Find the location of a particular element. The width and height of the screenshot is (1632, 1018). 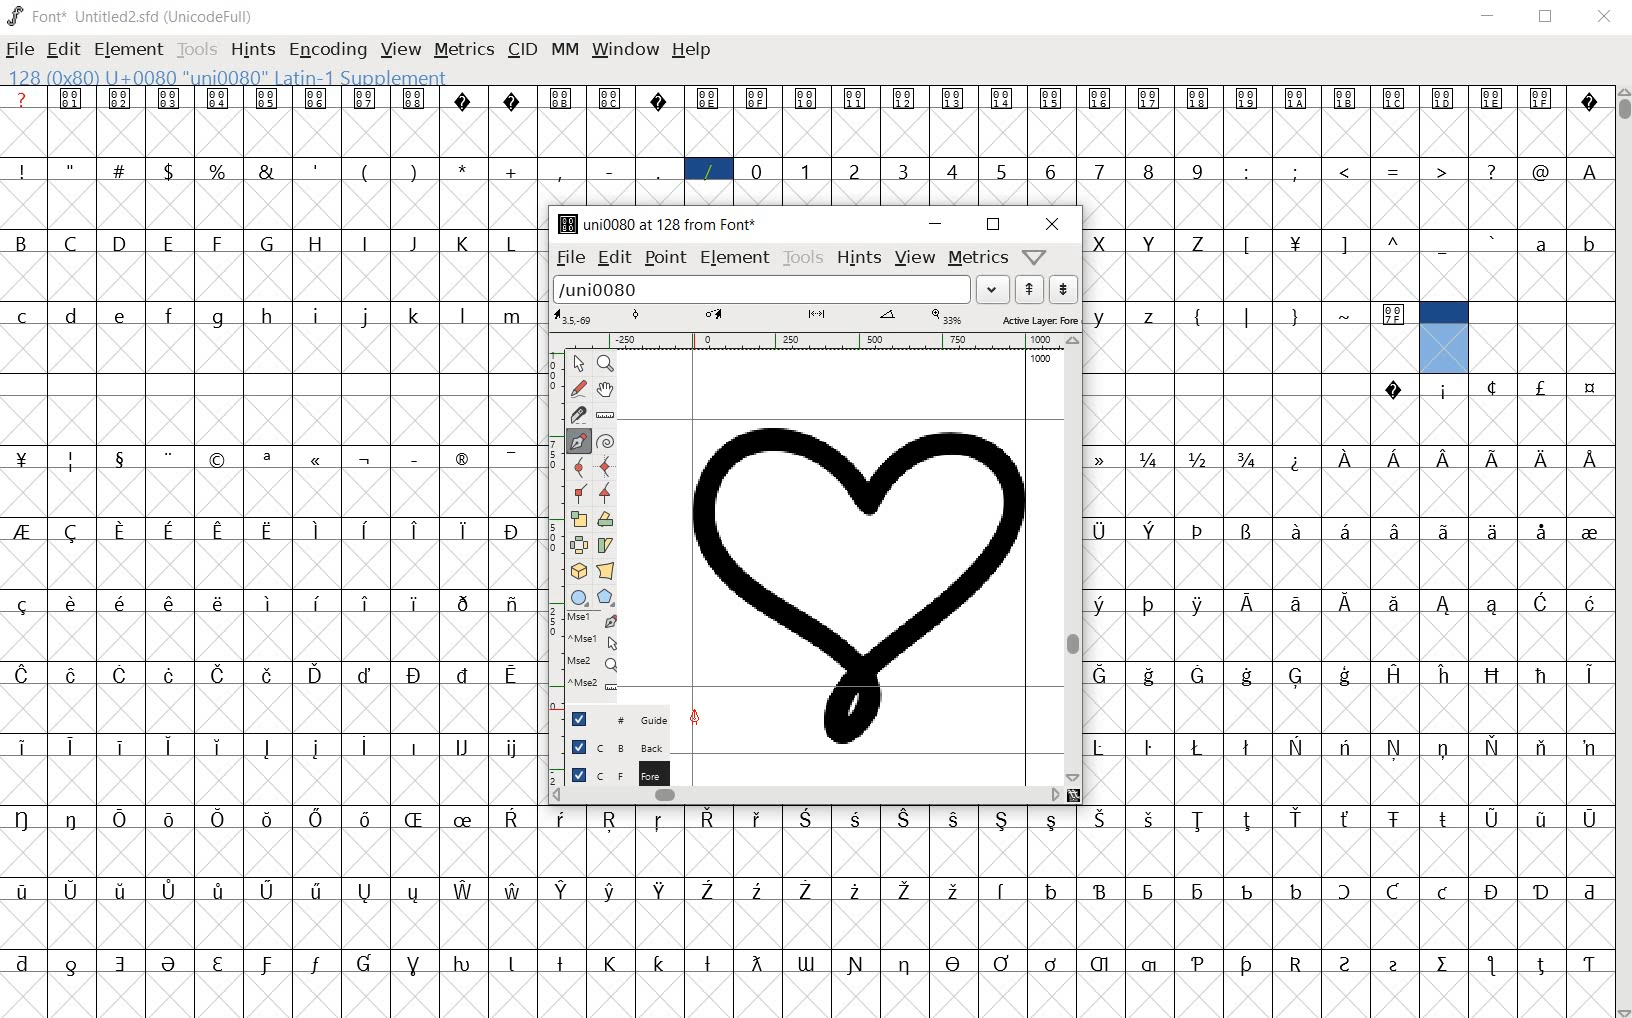

ruler is located at coordinates (806, 343).